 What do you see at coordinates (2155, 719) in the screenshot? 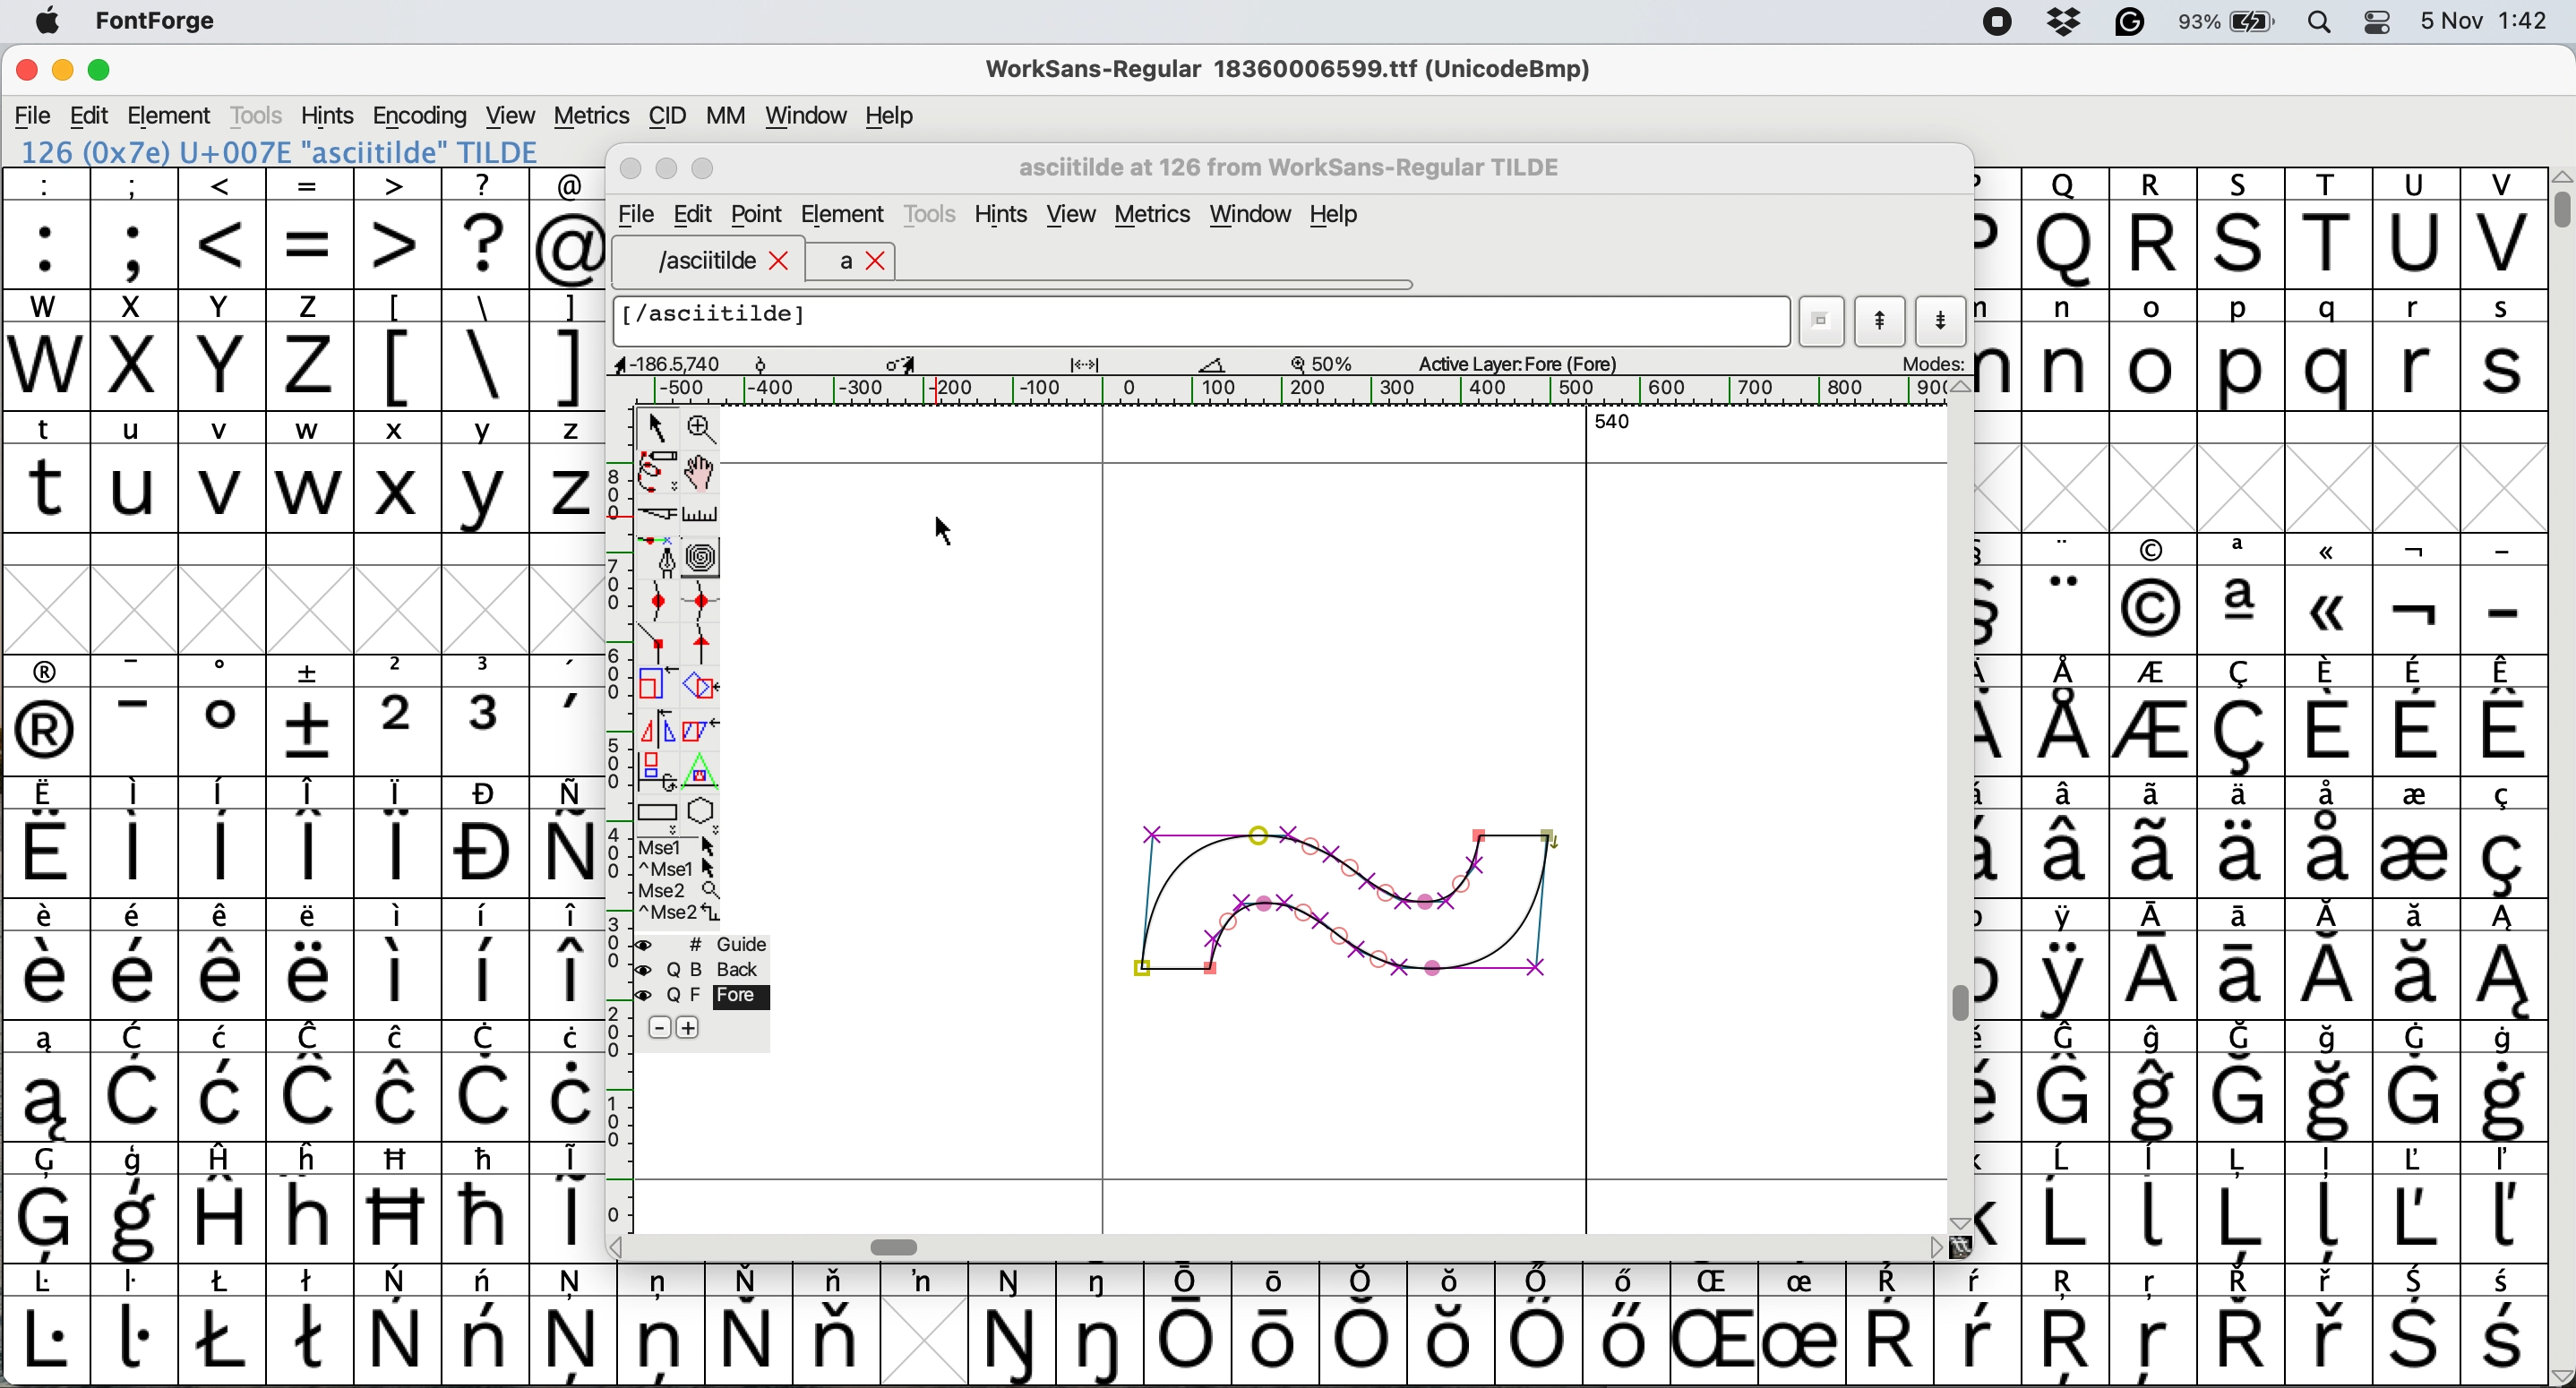
I see `symbol` at bounding box center [2155, 719].